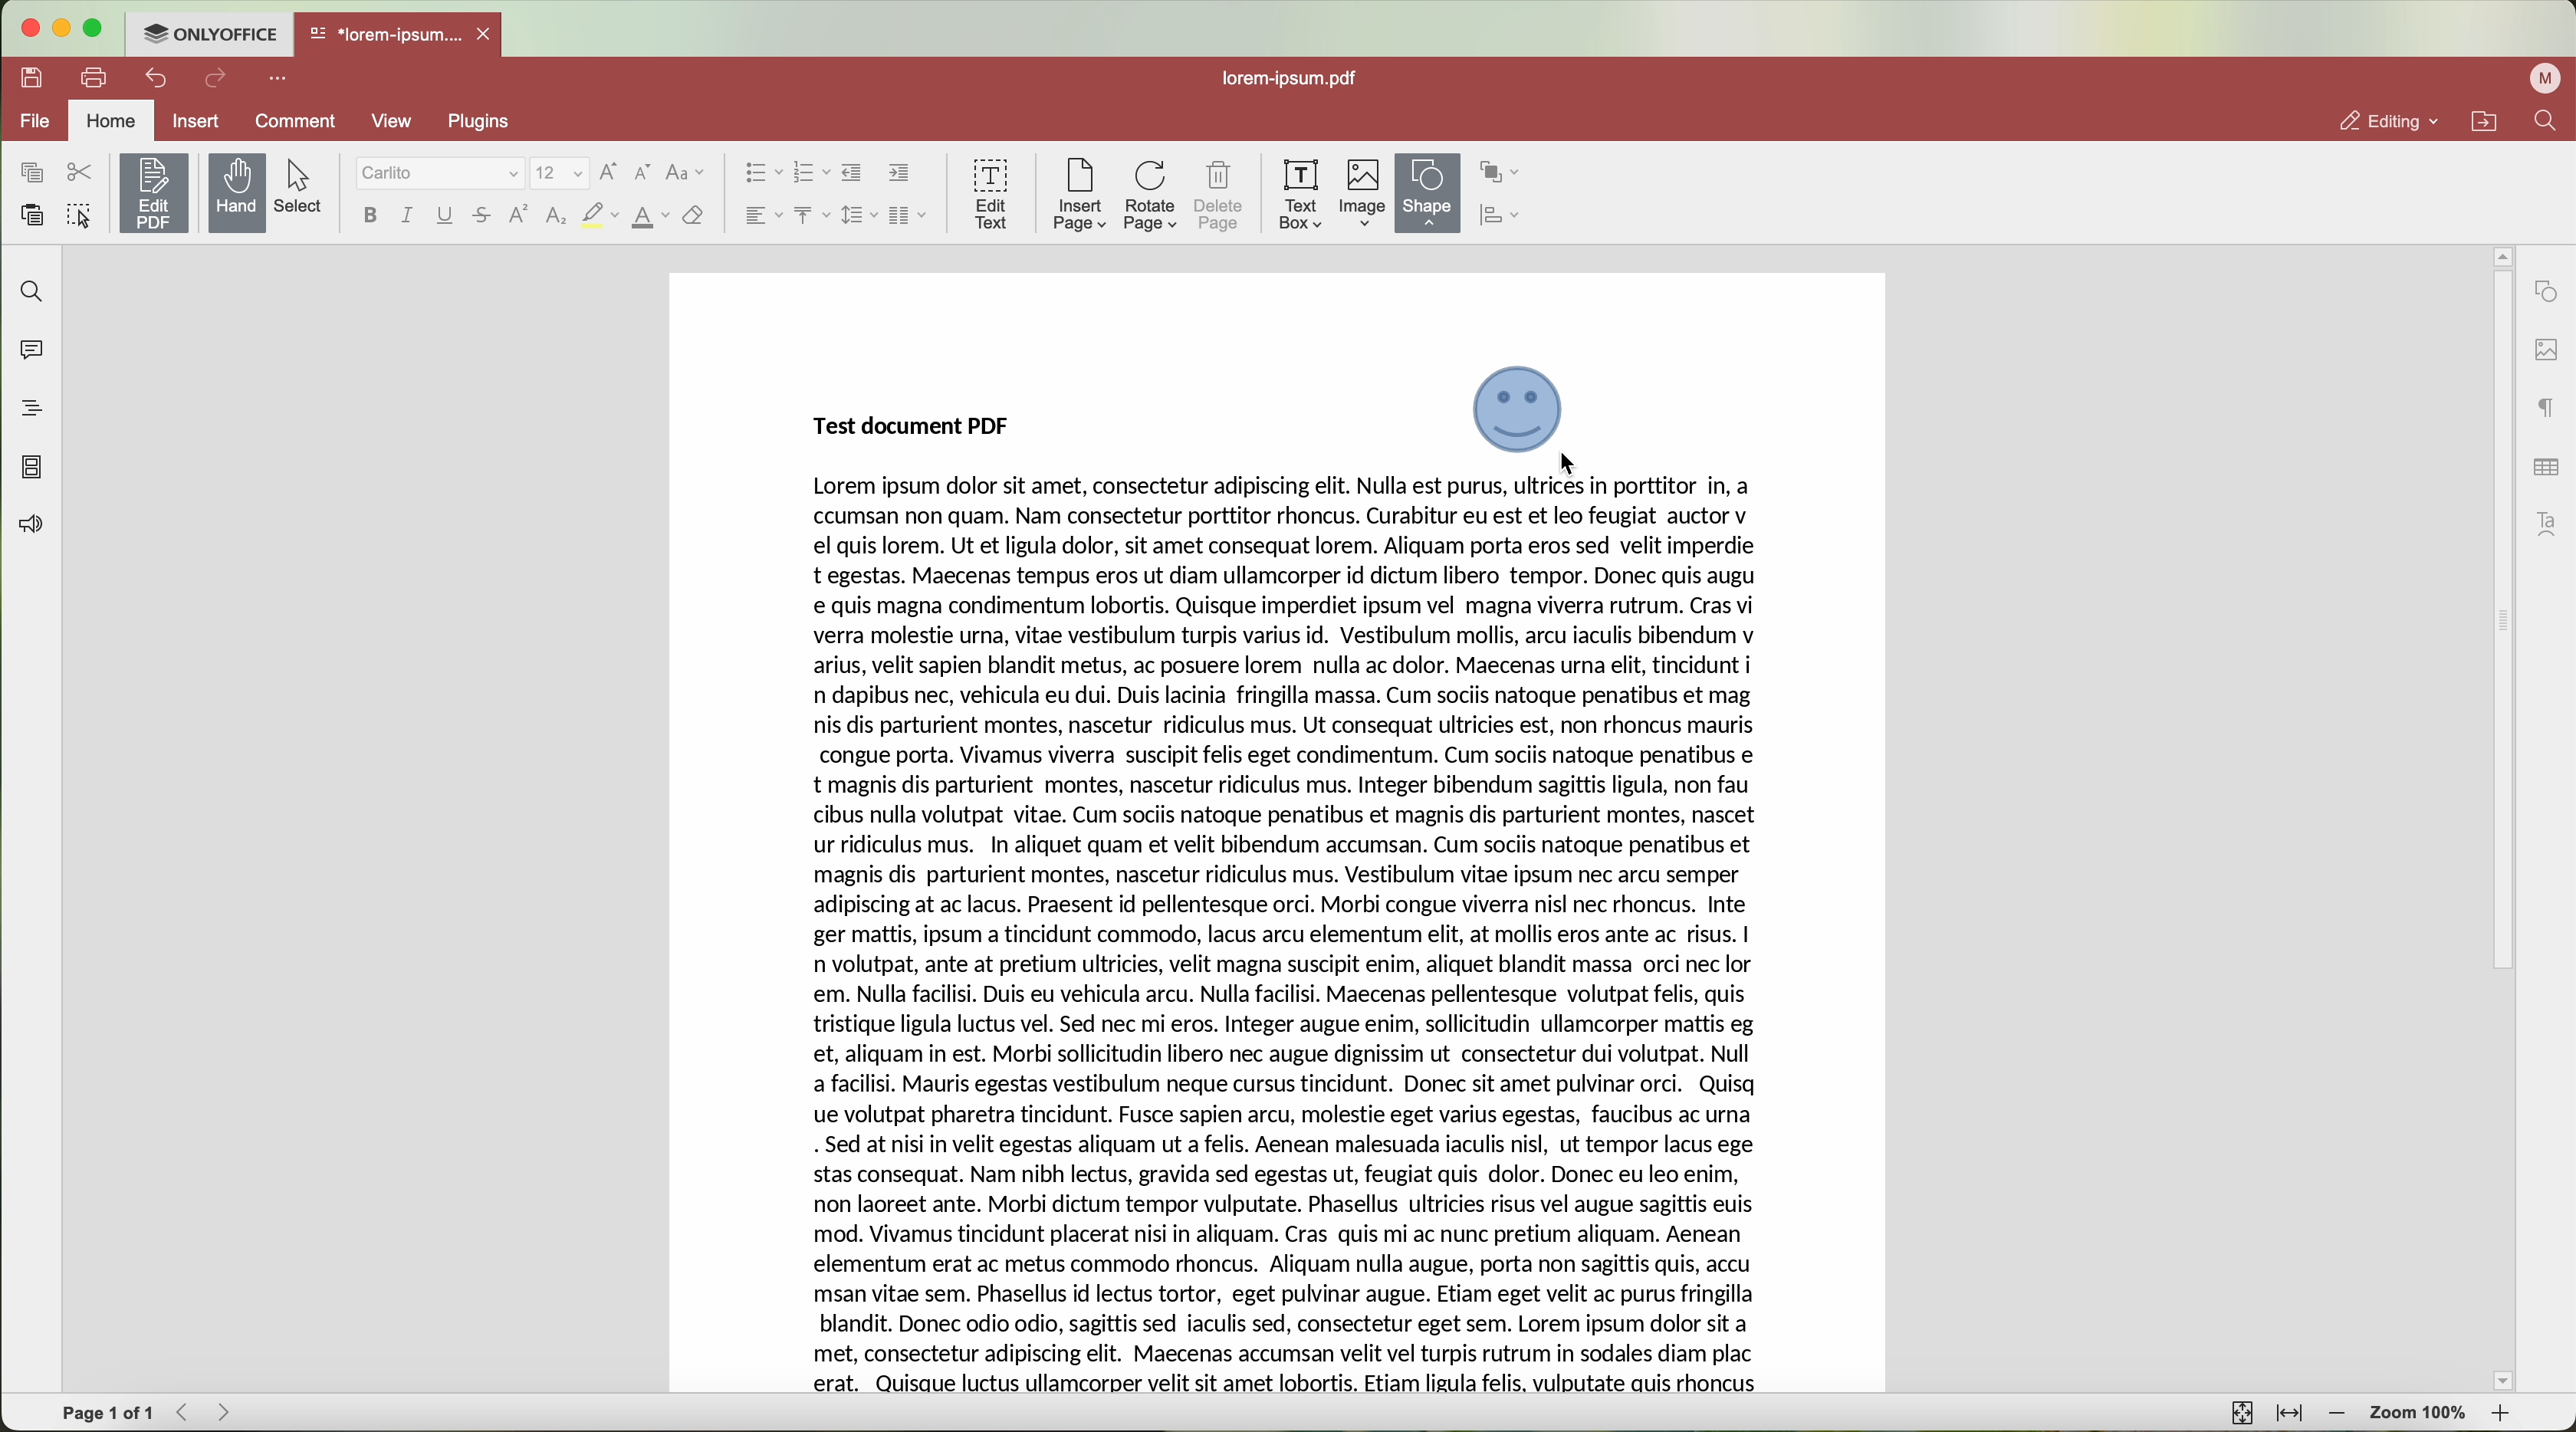 The image size is (2576, 1432). I want to click on Test Document PDF, so click(905, 423).